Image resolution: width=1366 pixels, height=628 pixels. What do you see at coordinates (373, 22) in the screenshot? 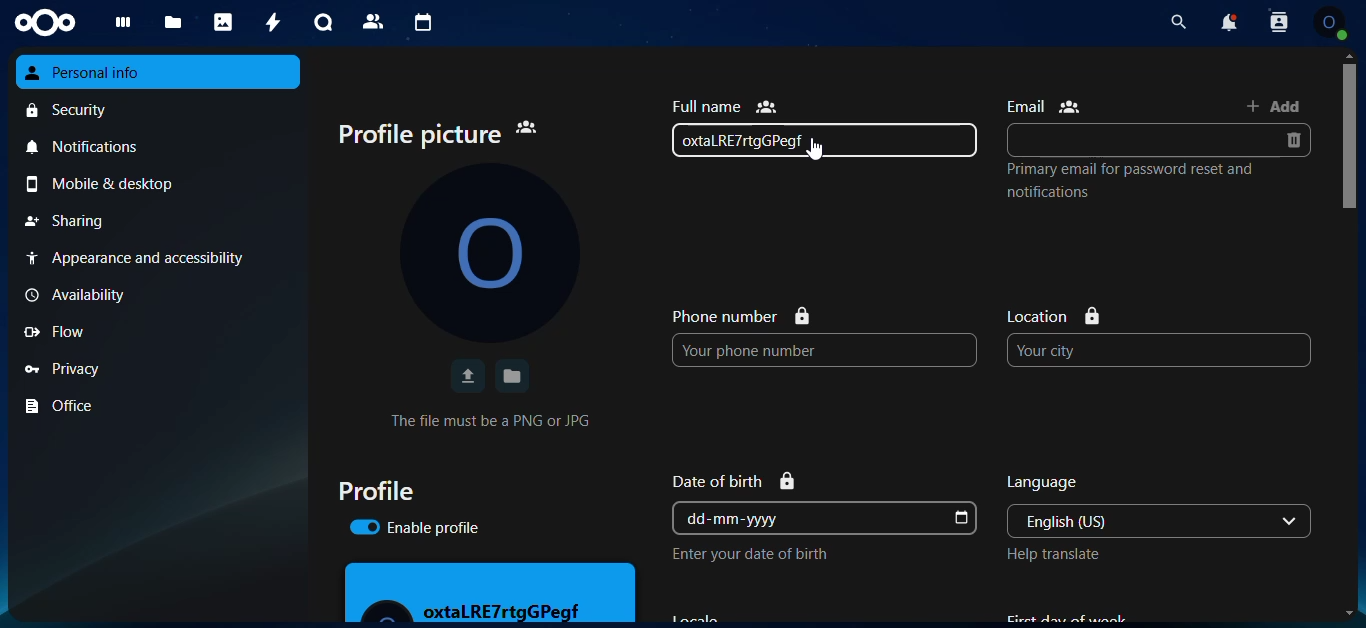
I see `contact` at bounding box center [373, 22].